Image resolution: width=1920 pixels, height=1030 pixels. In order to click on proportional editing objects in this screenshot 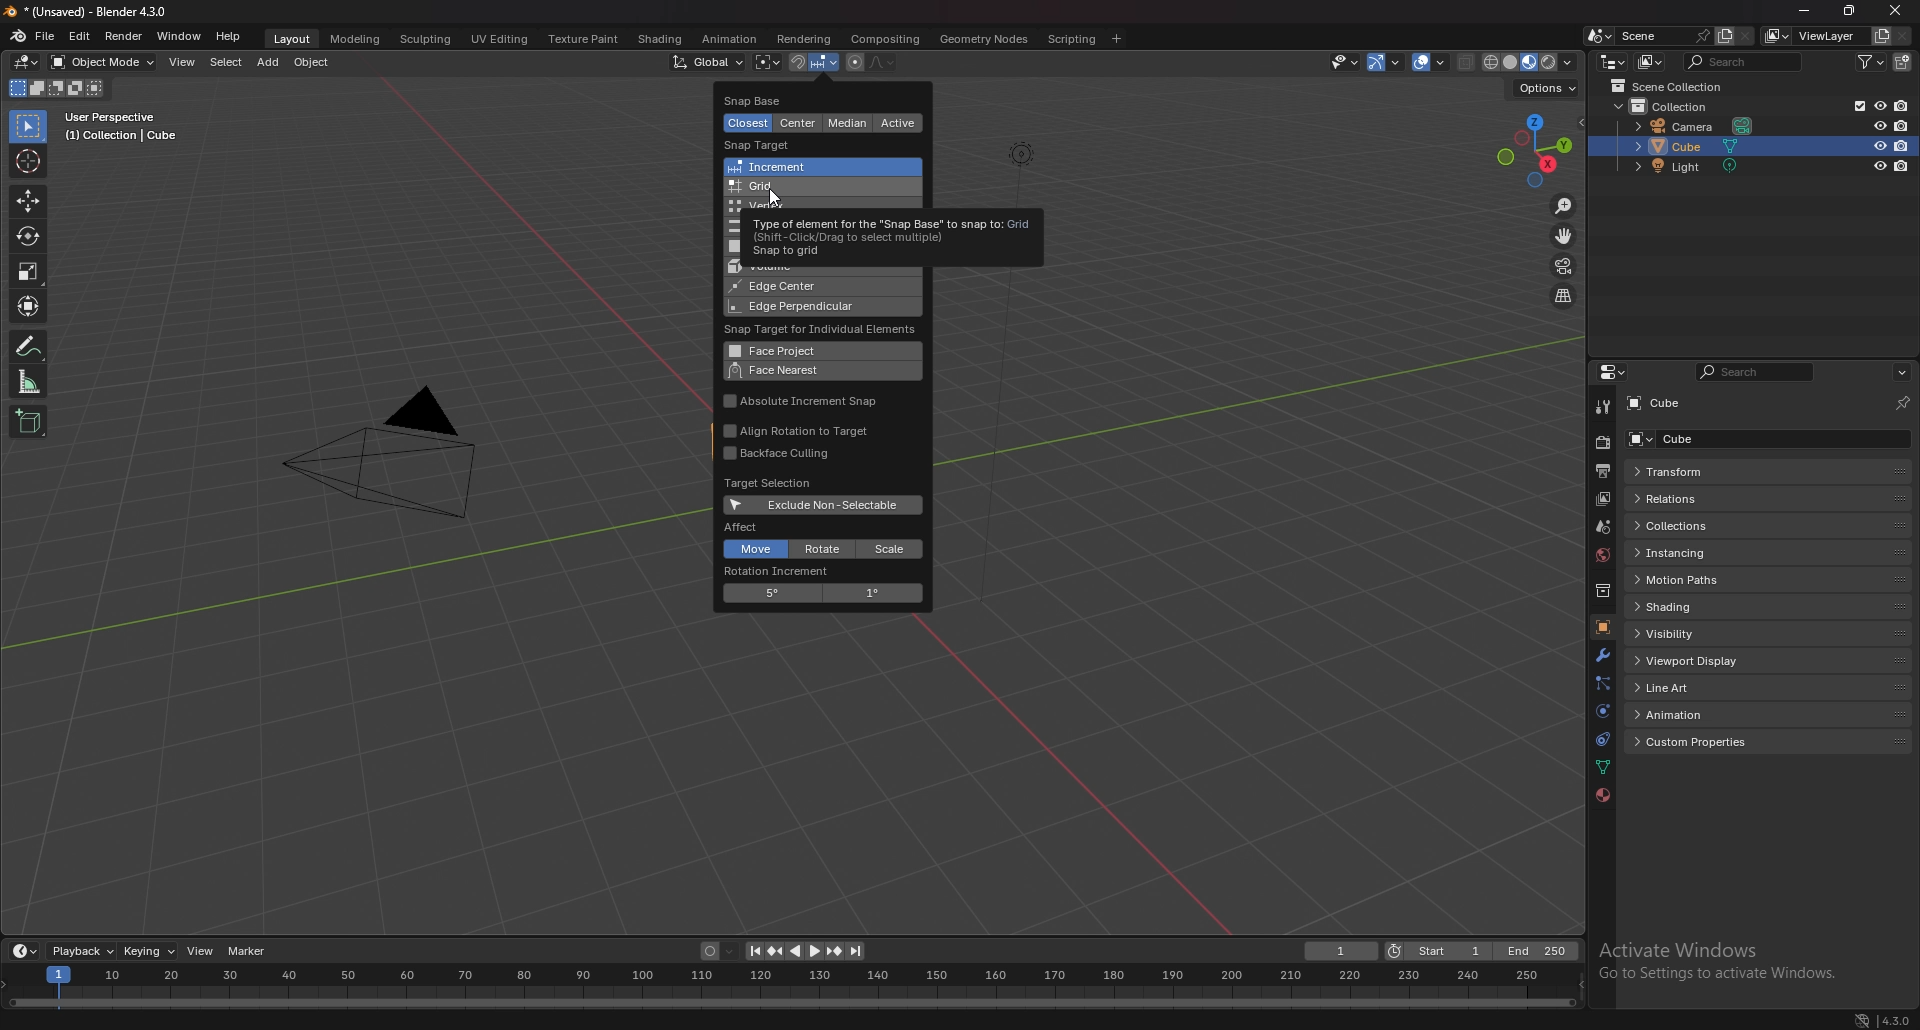, I will do `click(854, 63)`.